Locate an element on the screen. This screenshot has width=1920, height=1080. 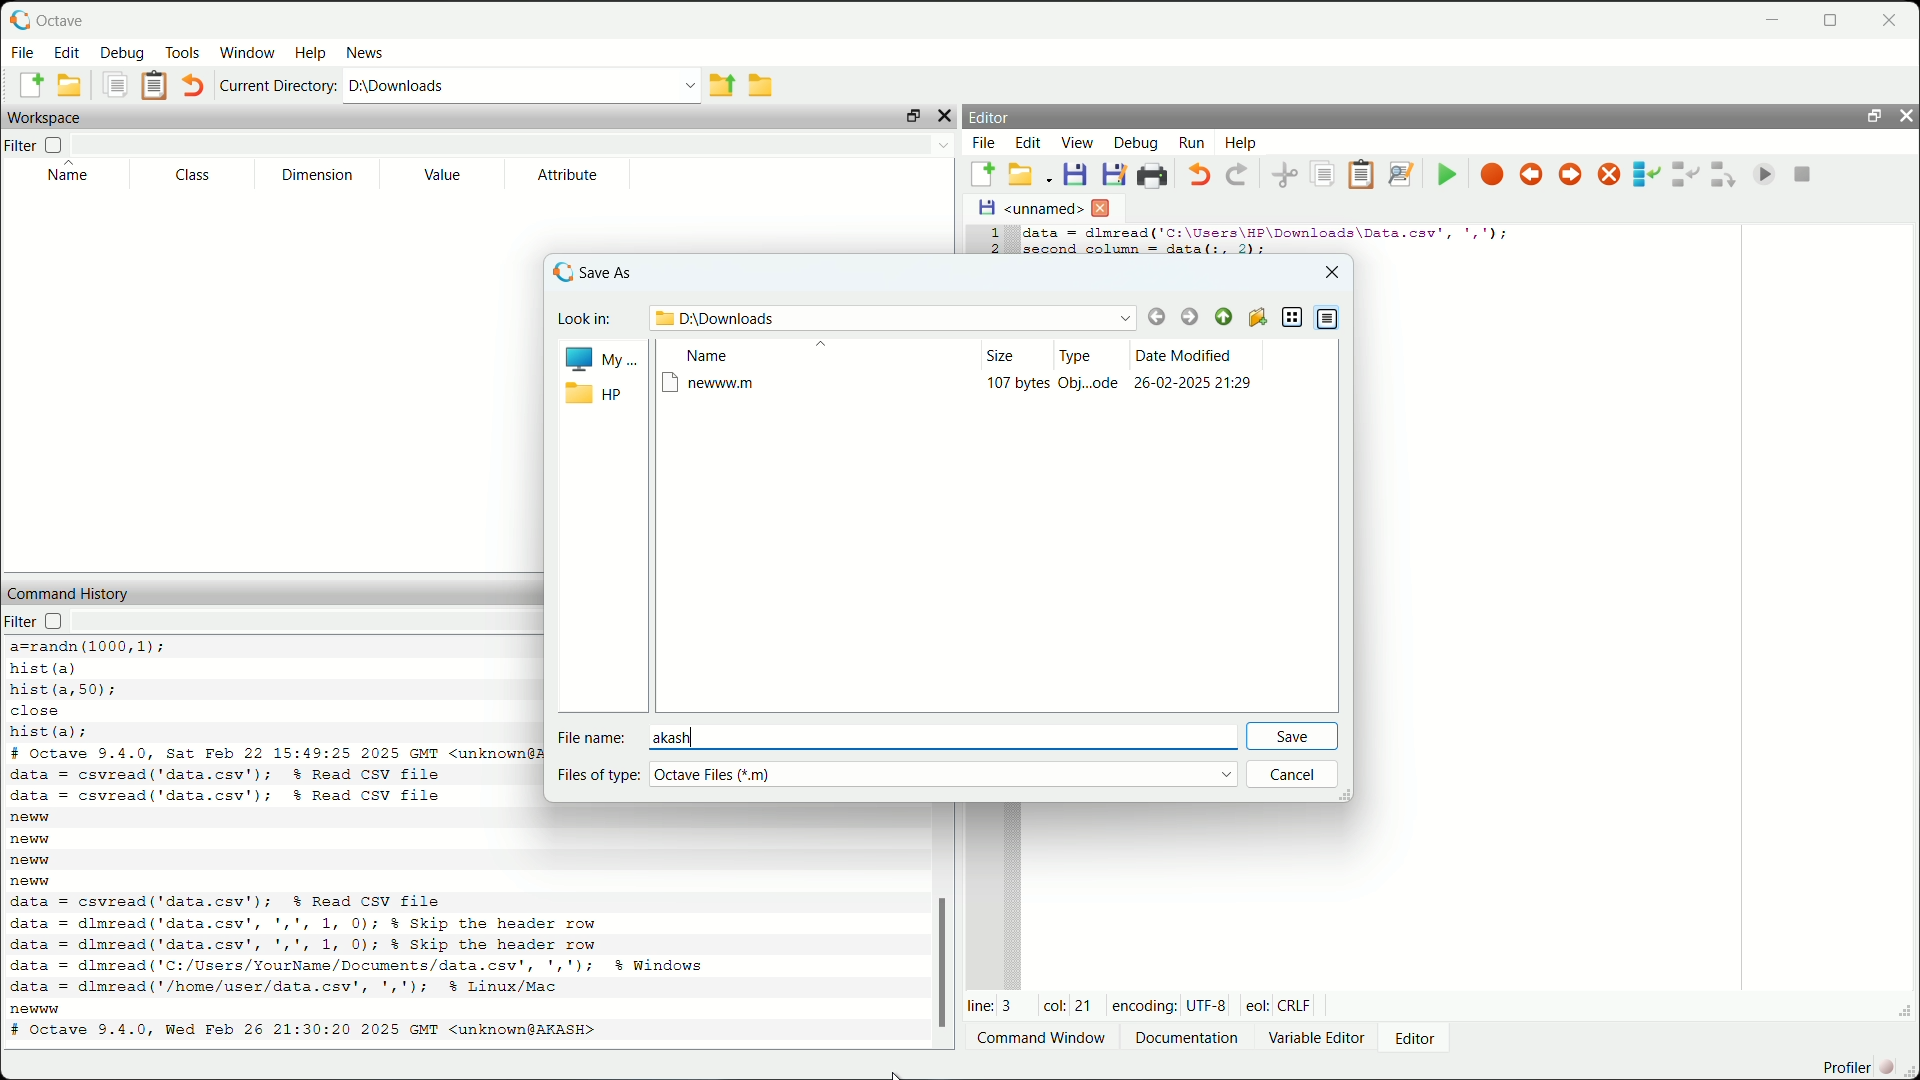
quit debug mode is located at coordinates (1805, 170).